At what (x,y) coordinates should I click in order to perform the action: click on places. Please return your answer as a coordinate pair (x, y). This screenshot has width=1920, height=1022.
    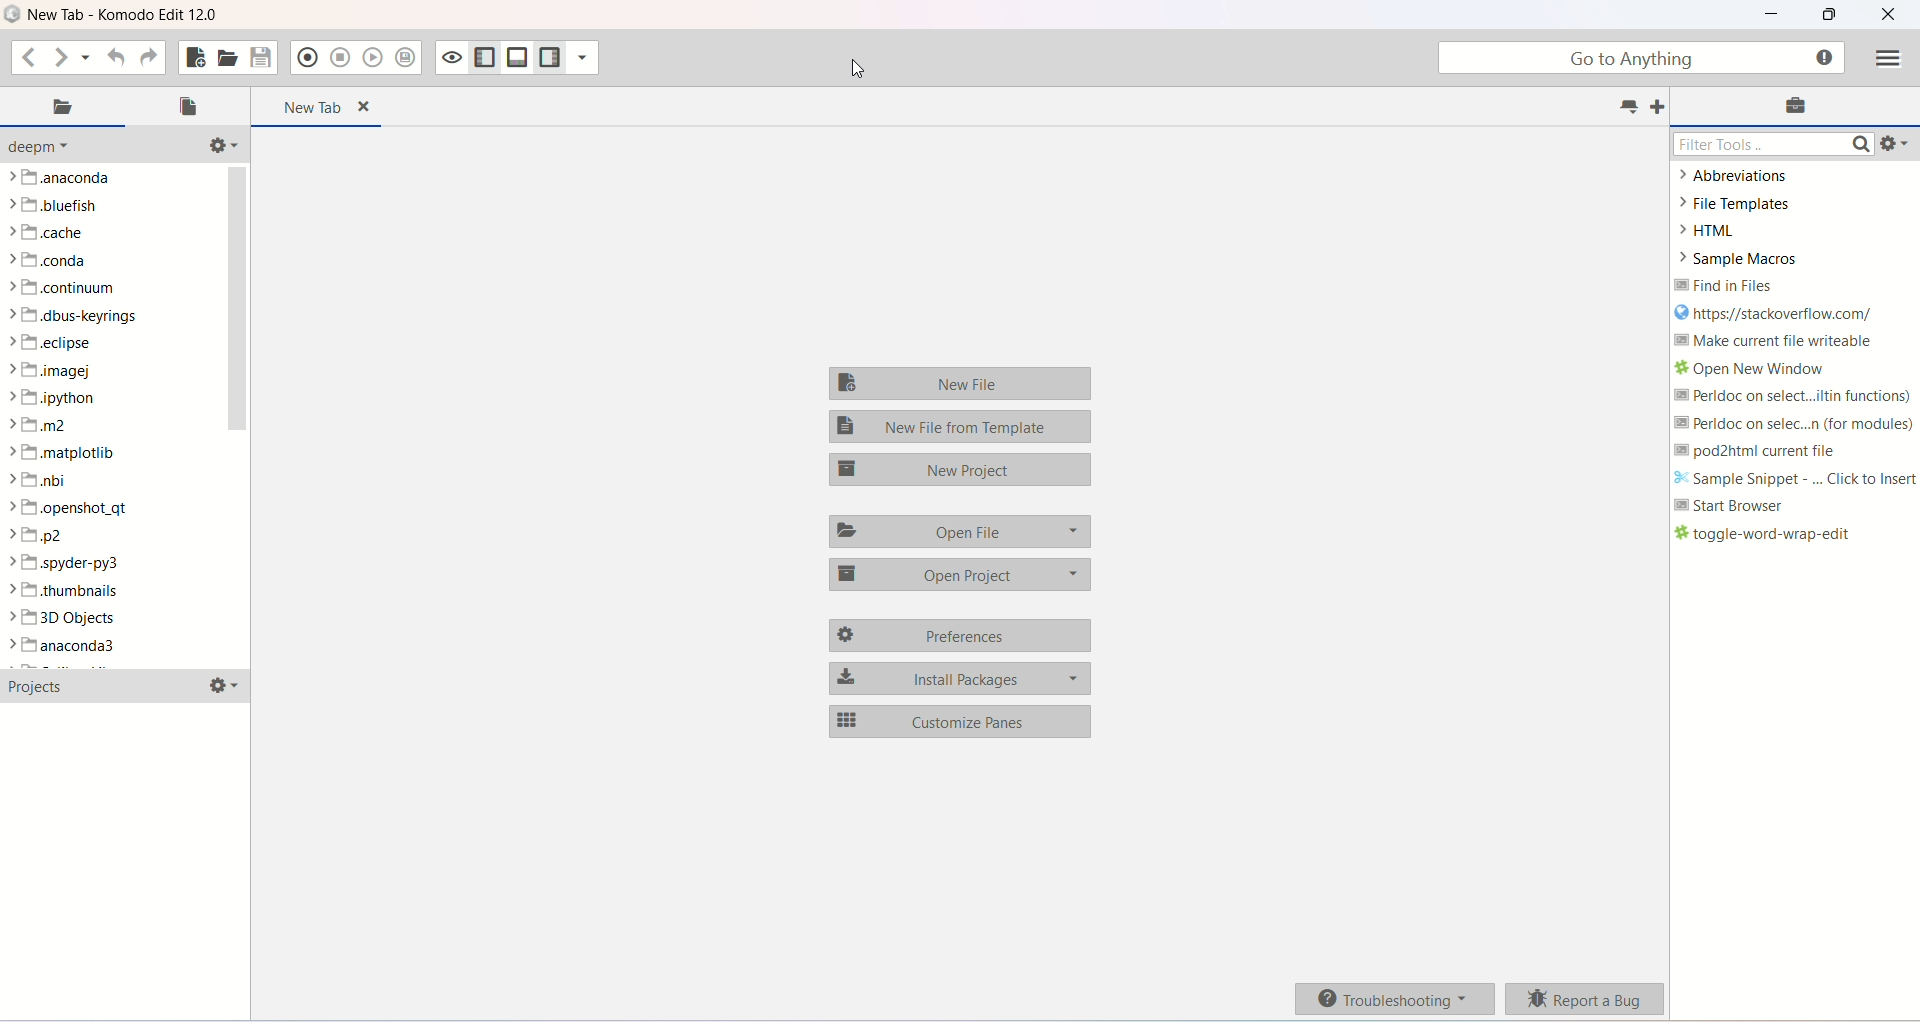
    Looking at the image, I should click on (64, 109).